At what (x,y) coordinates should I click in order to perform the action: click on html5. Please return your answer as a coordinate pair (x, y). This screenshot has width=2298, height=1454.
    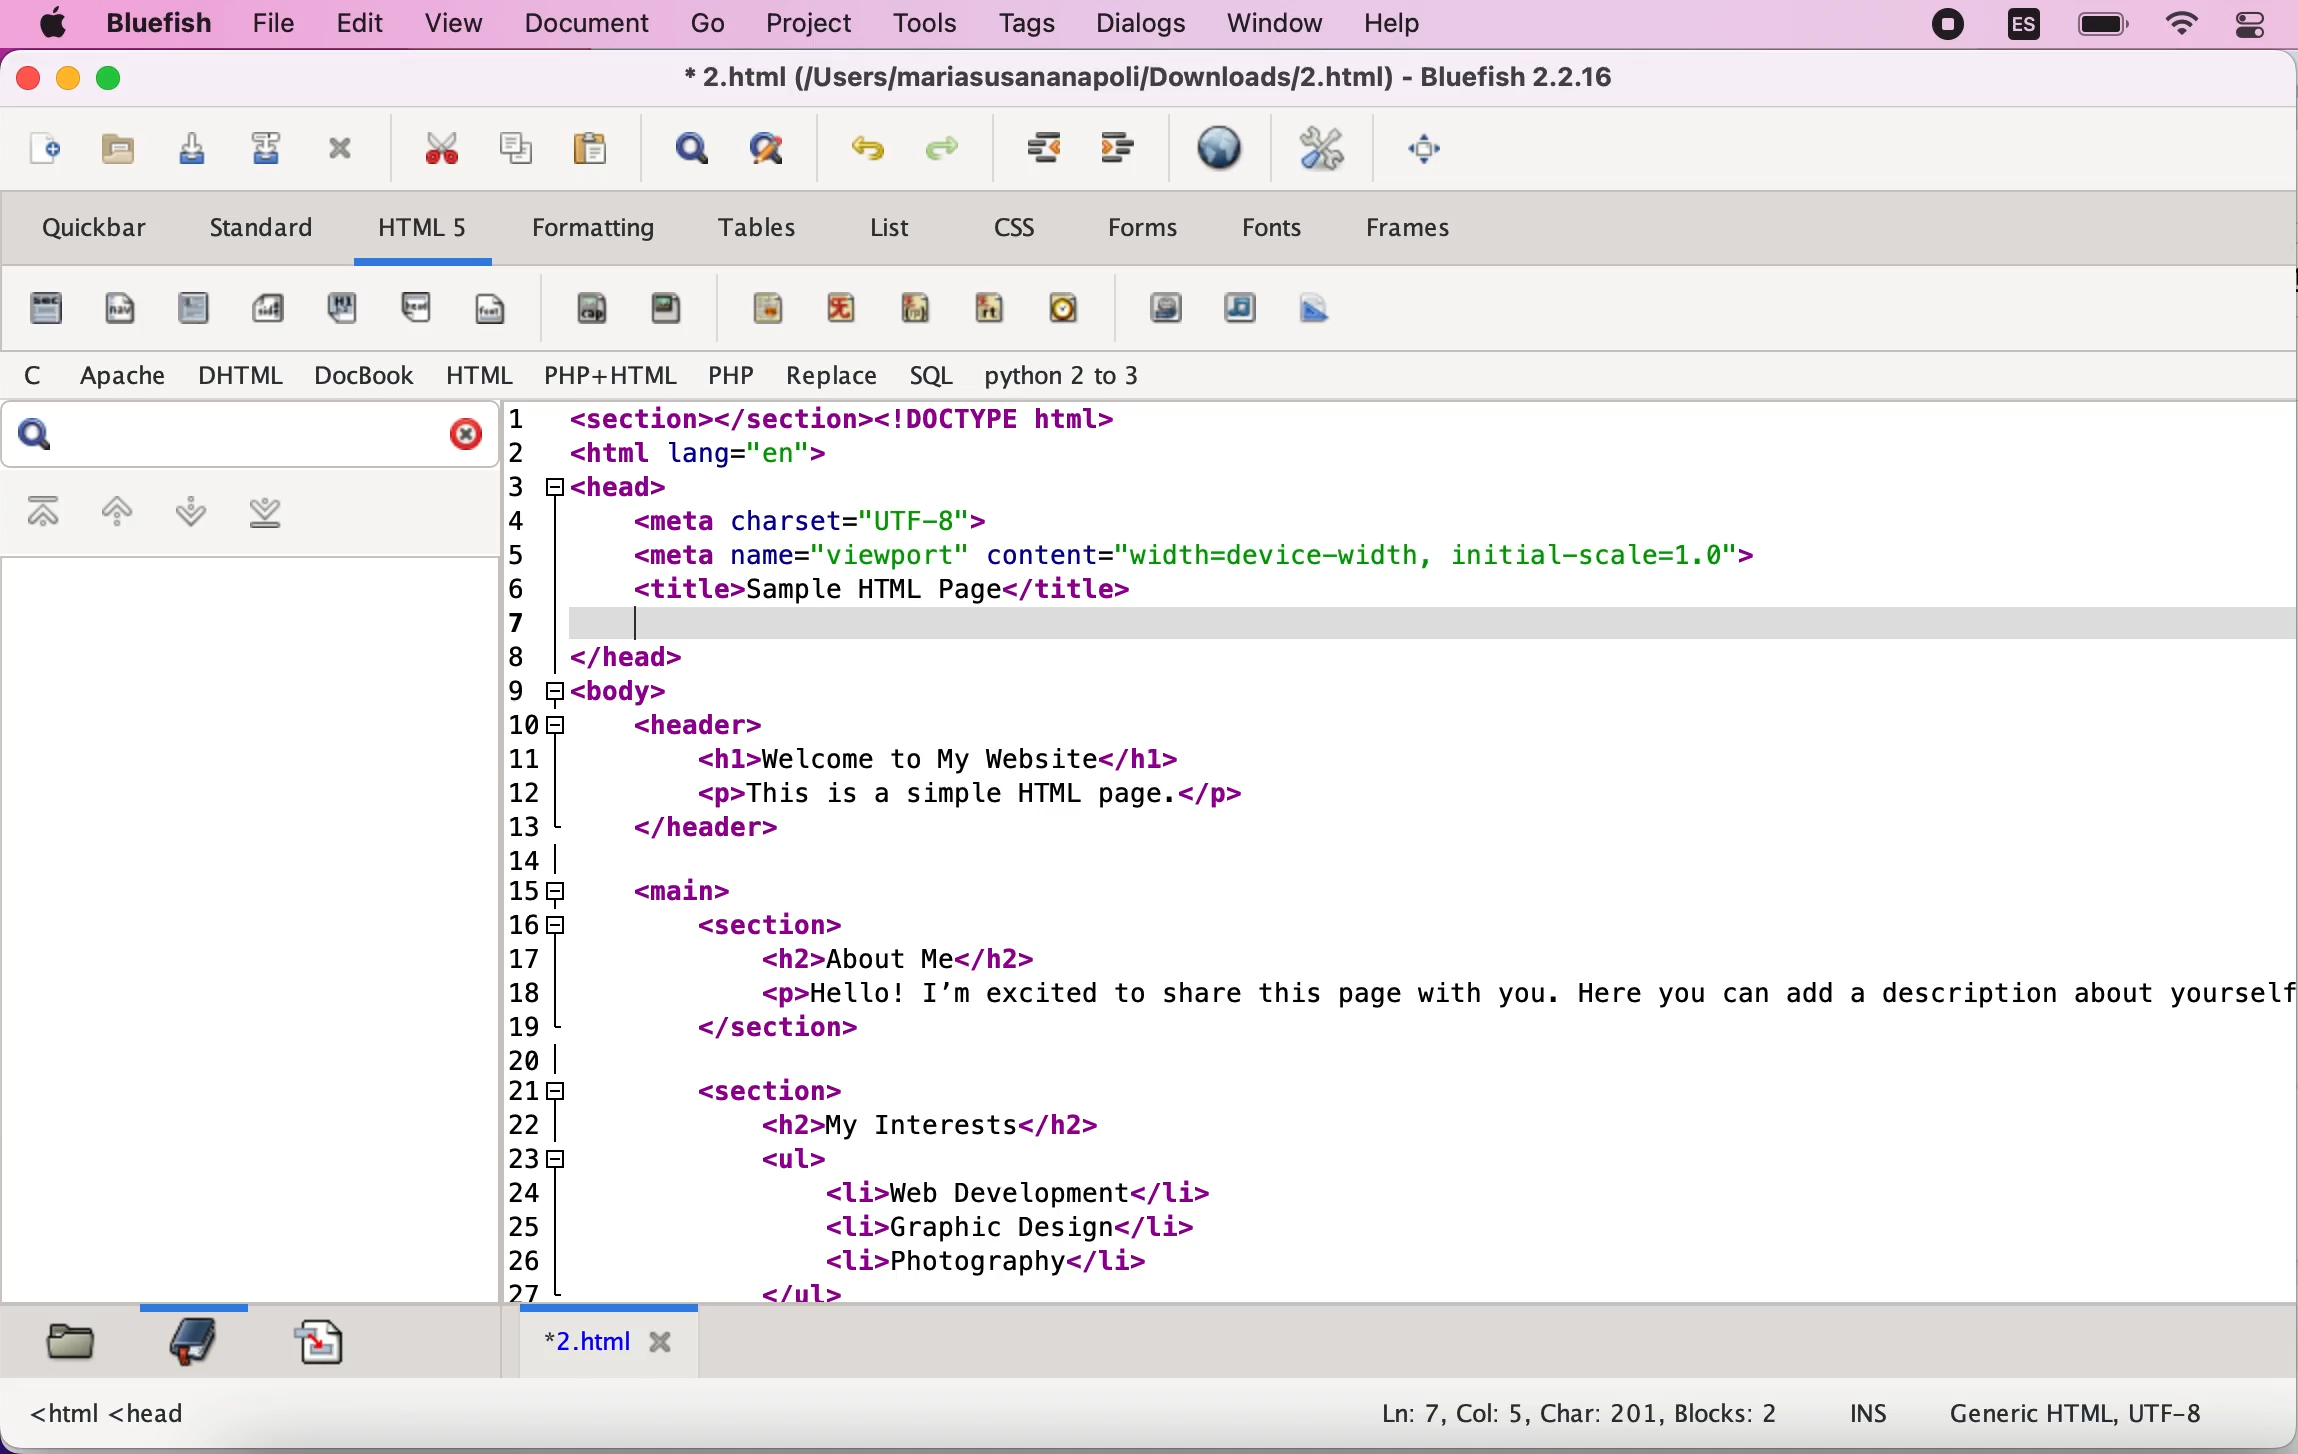
    Looking at the image, I should click on (427, 233).